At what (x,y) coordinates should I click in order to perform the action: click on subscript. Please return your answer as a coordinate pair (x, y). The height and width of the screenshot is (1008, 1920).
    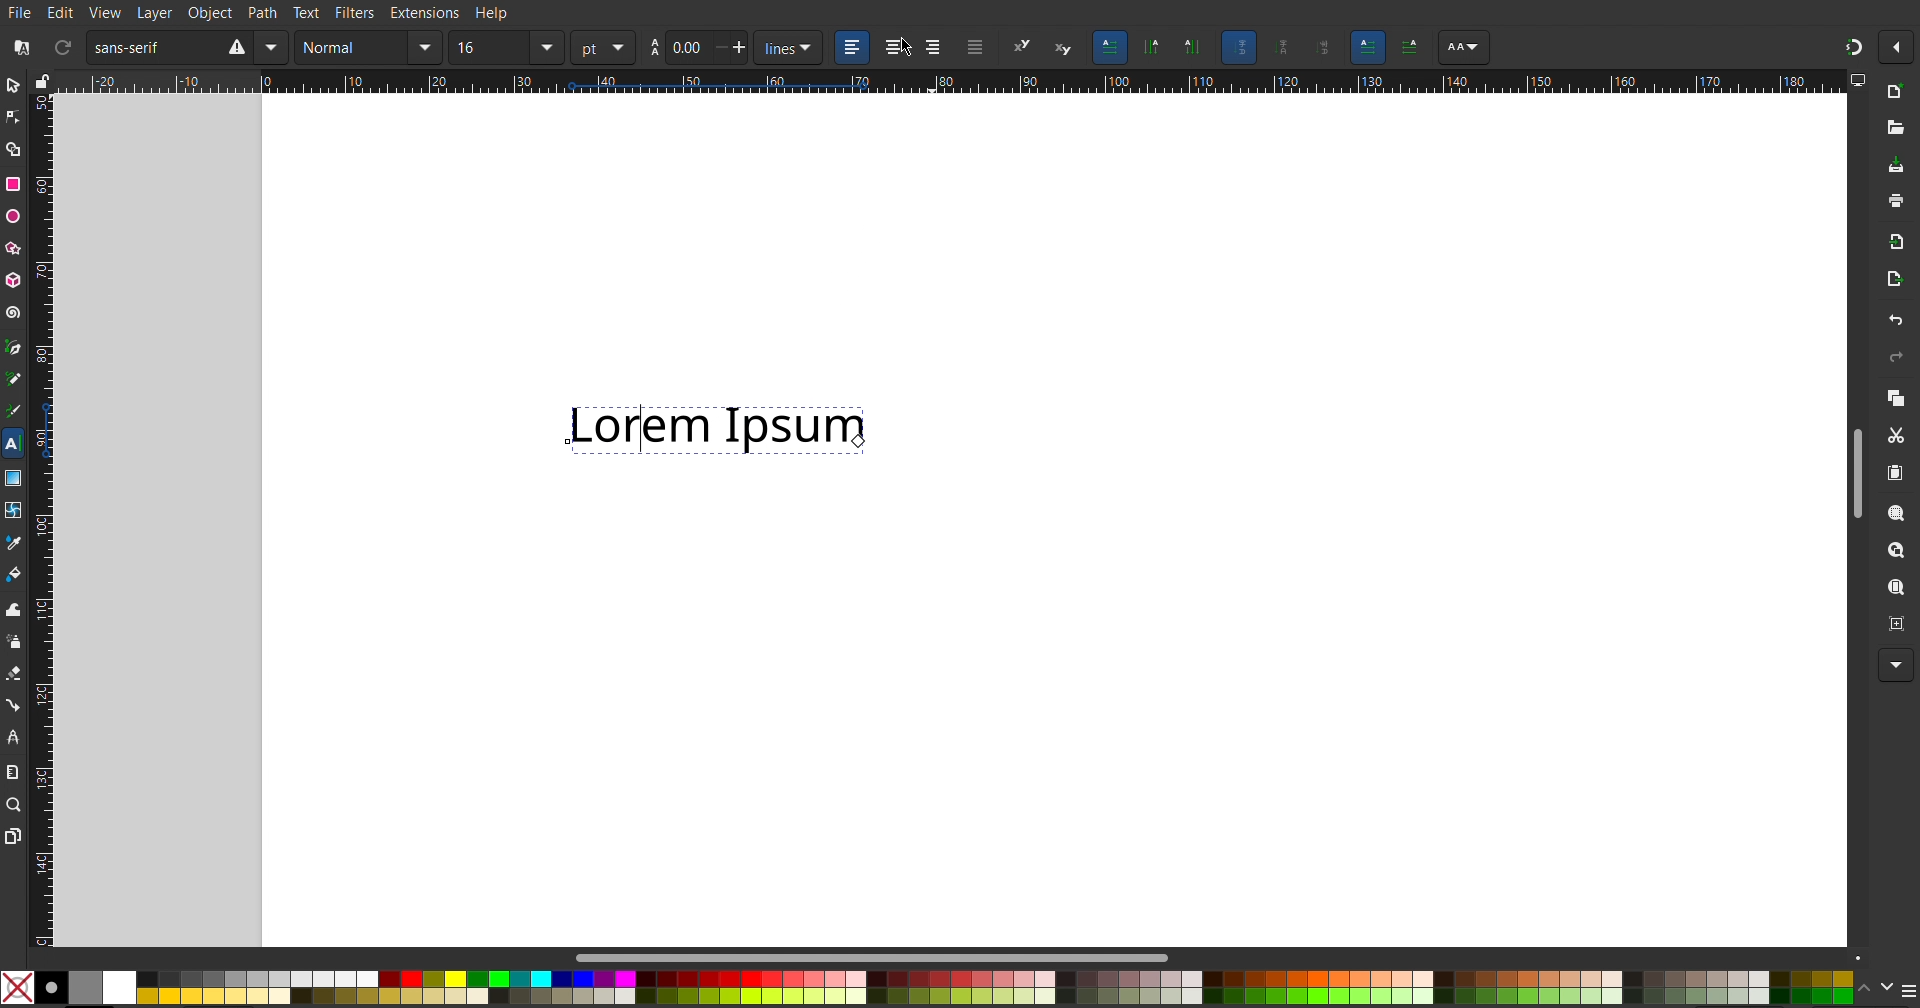
    Looking at the image, I should click on (1066, 48).